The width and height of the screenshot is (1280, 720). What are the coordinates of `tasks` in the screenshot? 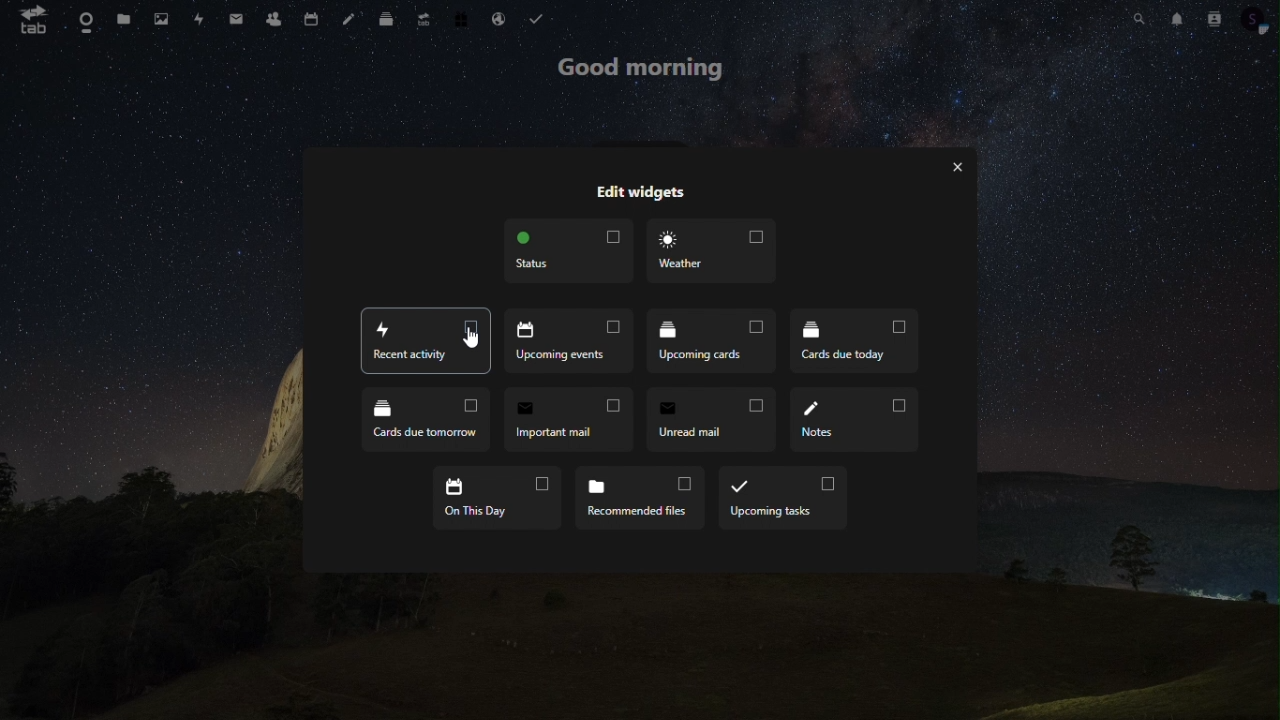 It's located at (540, 17).